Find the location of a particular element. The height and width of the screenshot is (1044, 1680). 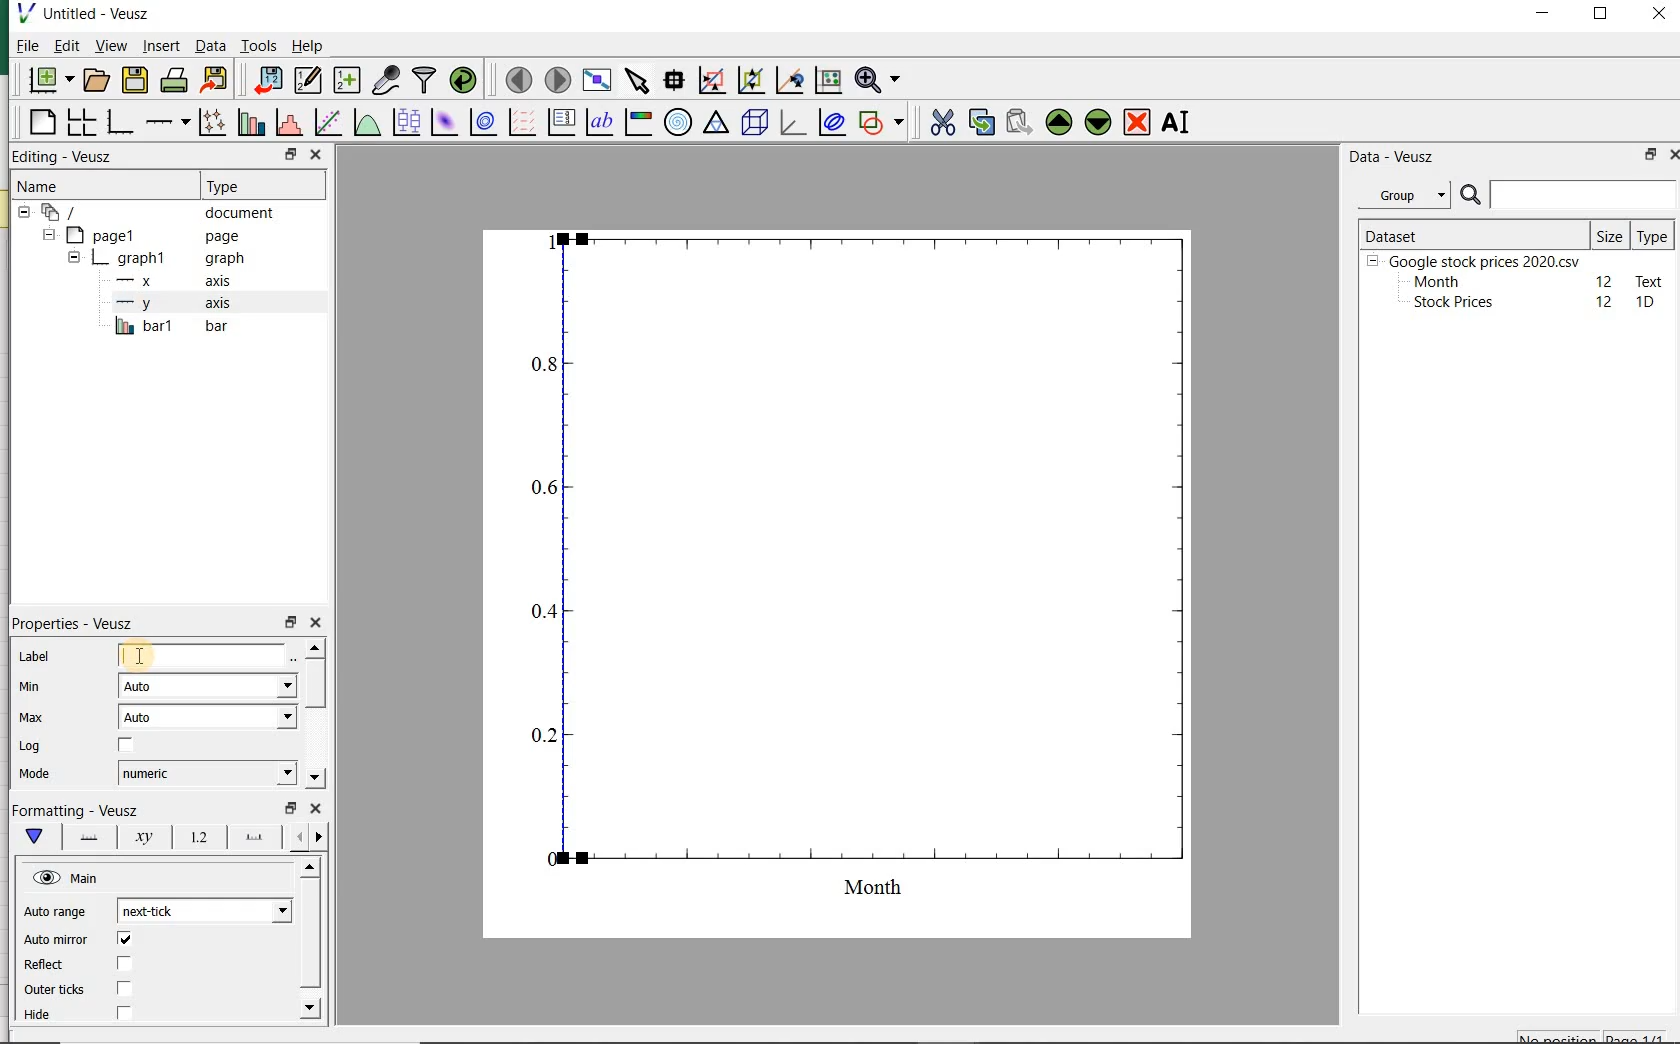

Auto is located at coordinates (207, 686).